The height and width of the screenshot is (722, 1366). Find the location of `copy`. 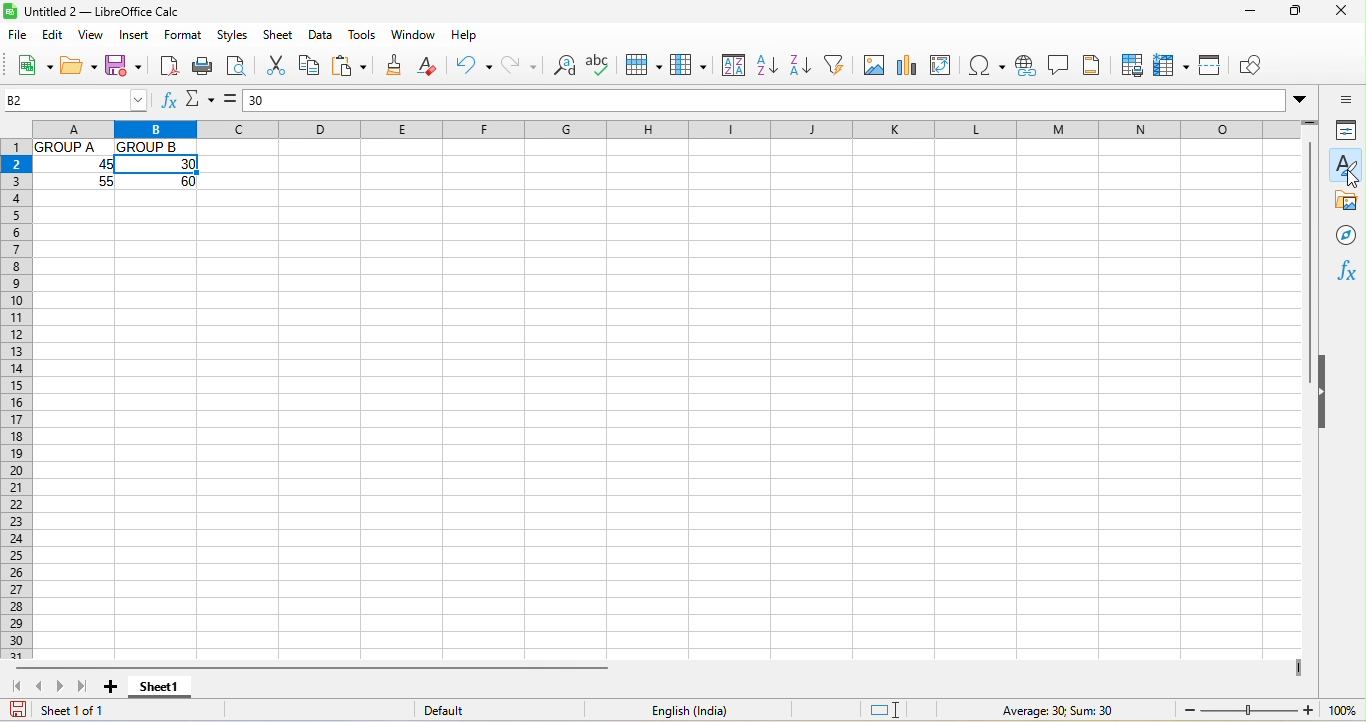

copy is located at coordinates (311, 66).